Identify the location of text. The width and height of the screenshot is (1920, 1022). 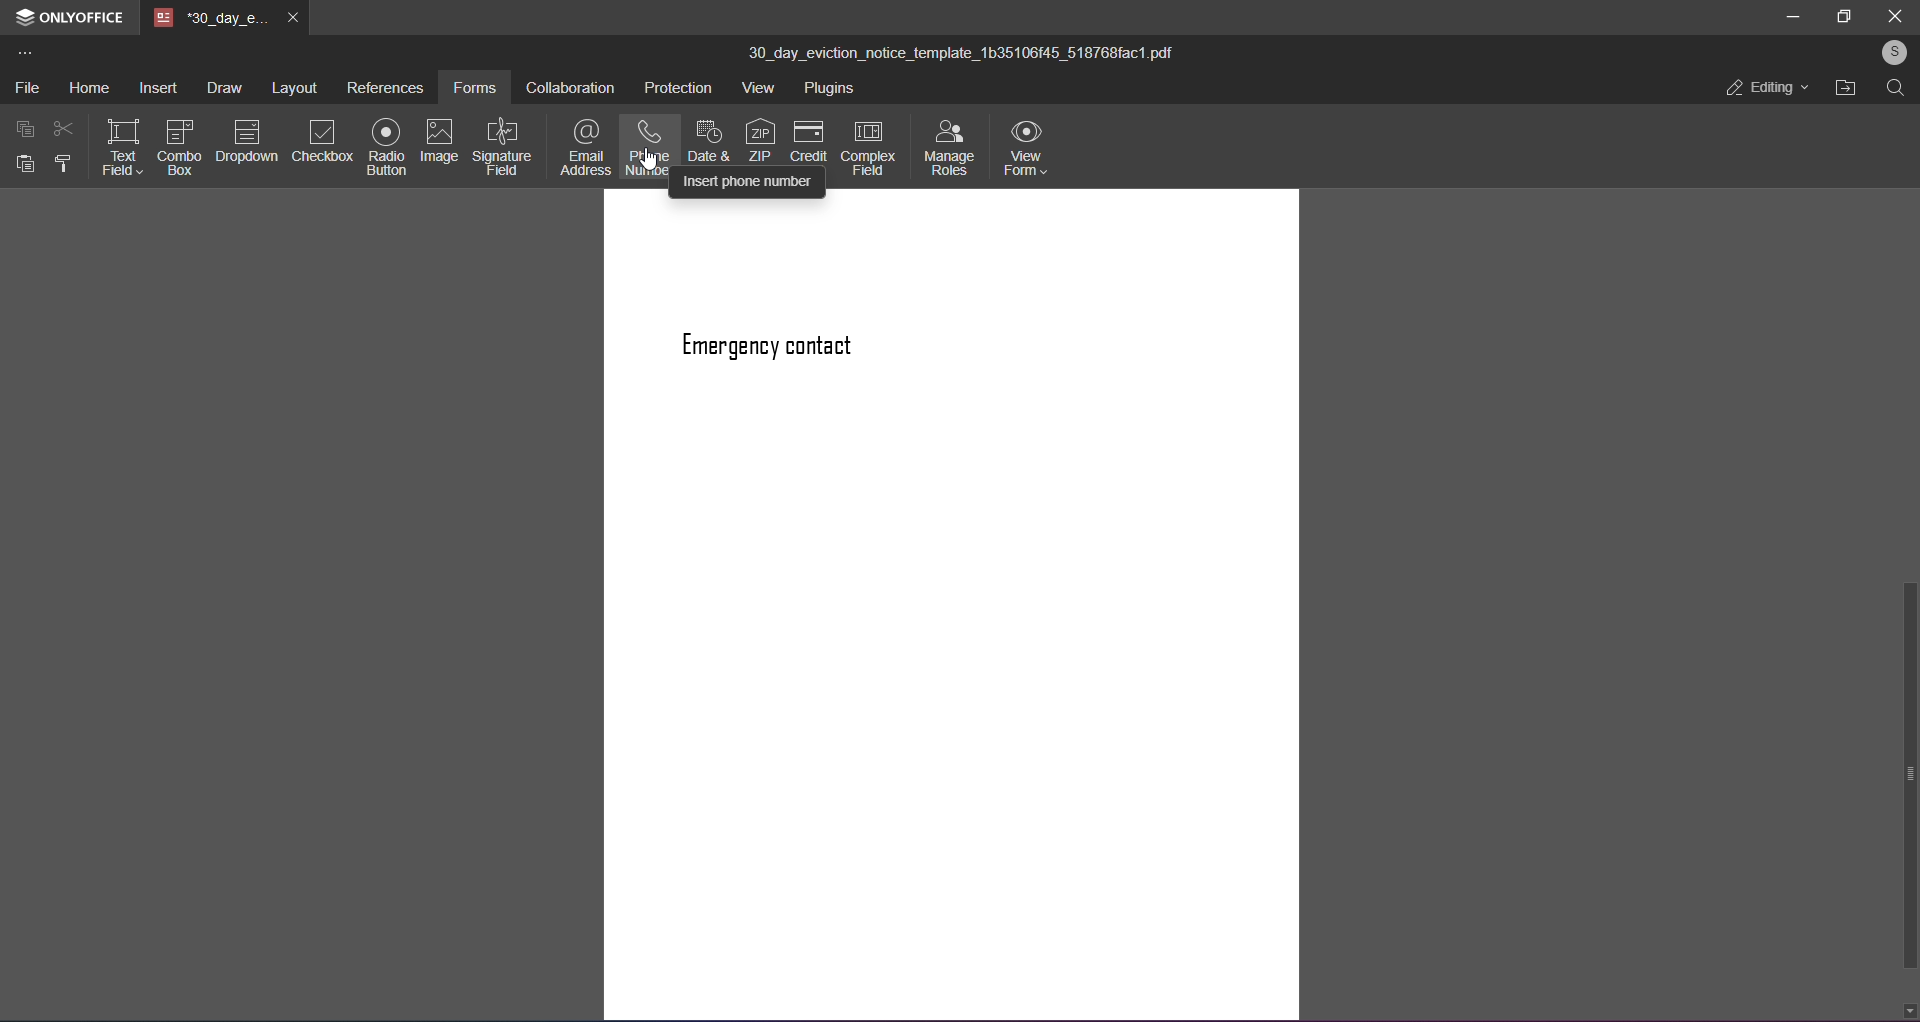
(786, 343).